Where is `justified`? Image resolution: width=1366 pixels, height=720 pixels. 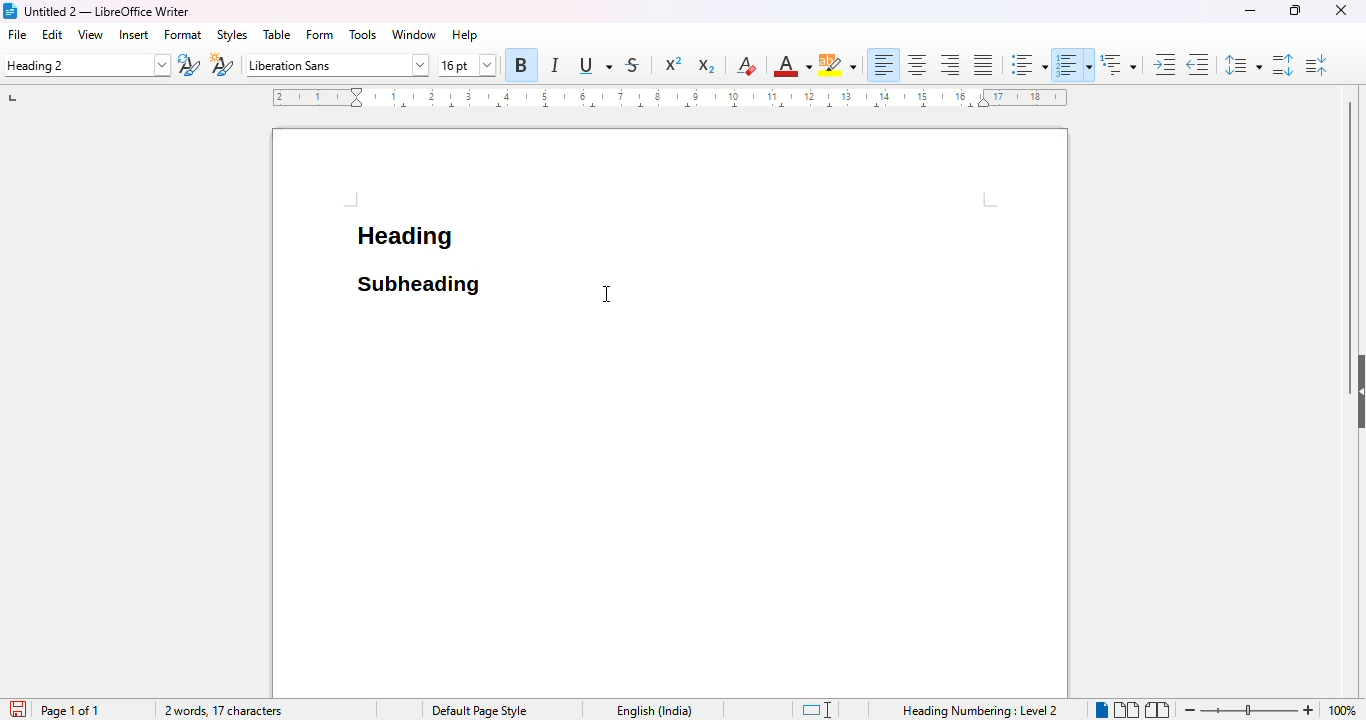 justified is located at coordinates (983, 64).